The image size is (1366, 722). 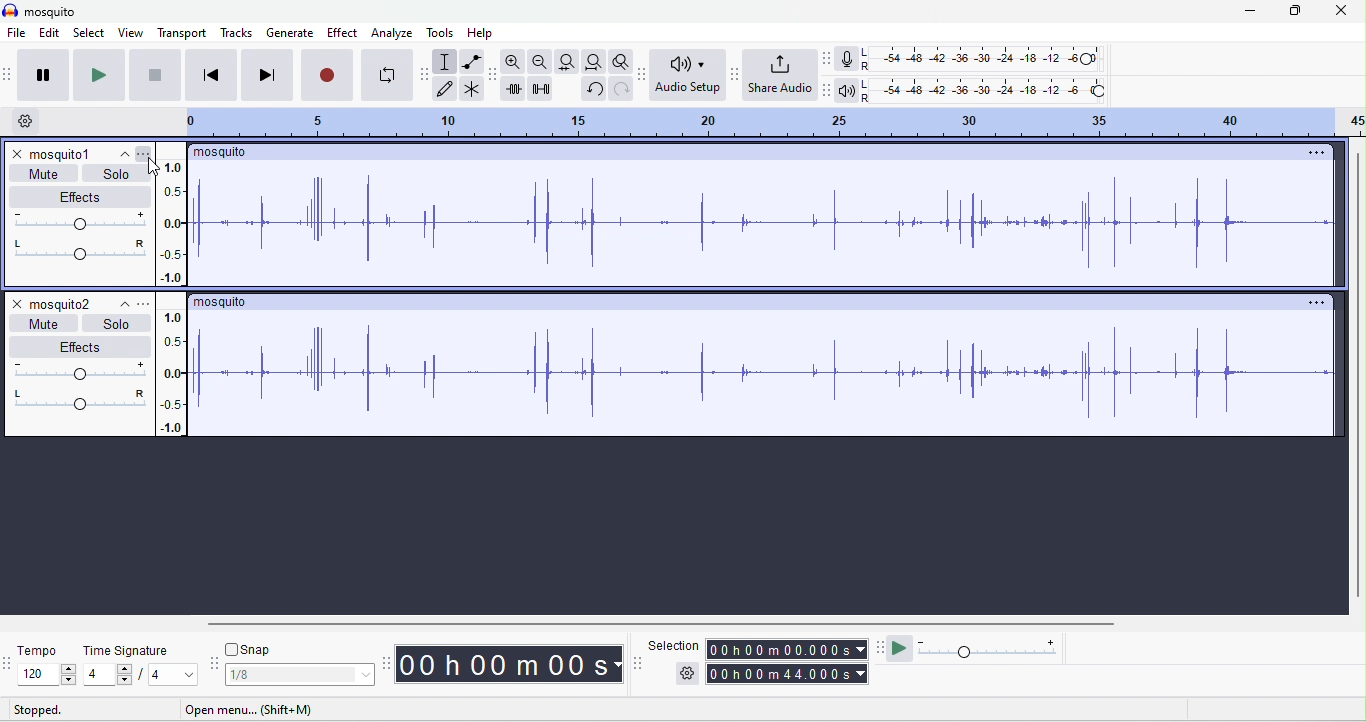 I want to click on analyze, so click(x=392, y=32).